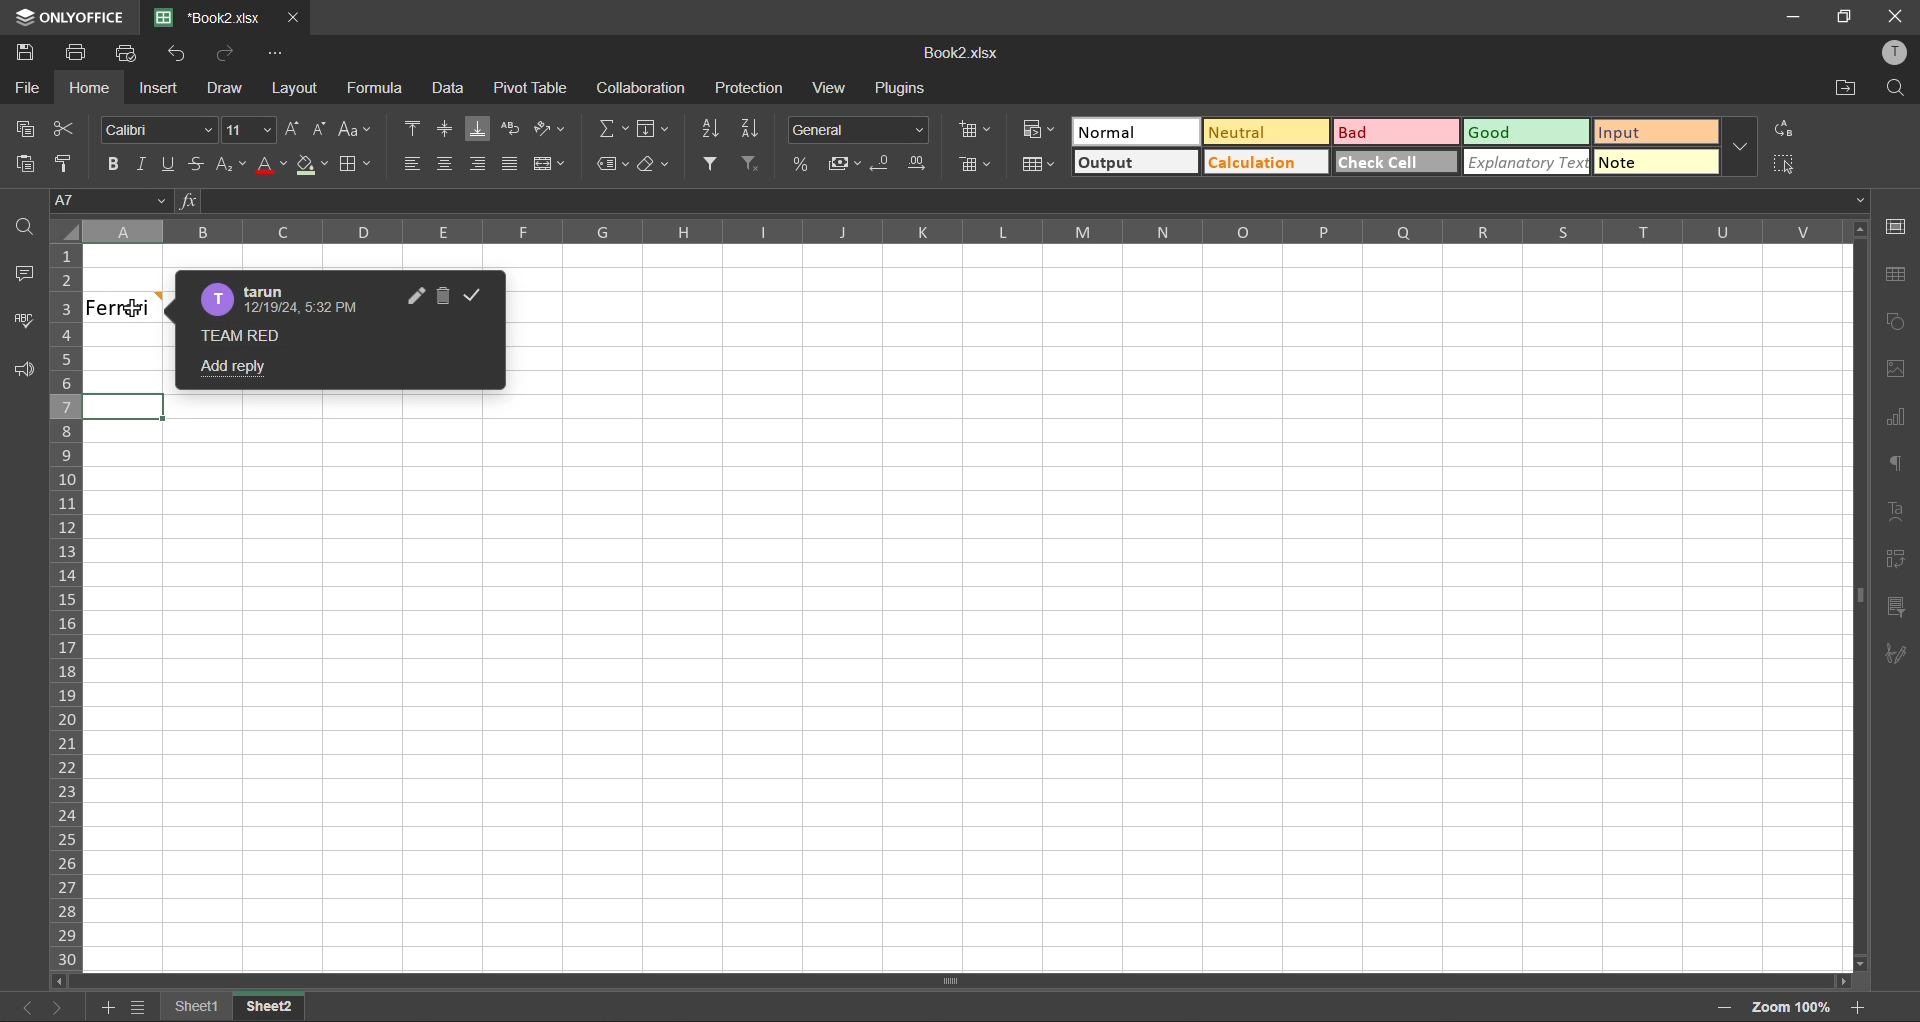 This screenshot has height=1022, width=1920. Describe the element at coordinates (1137, 131) in the screenshot. I see `normal` at that location.